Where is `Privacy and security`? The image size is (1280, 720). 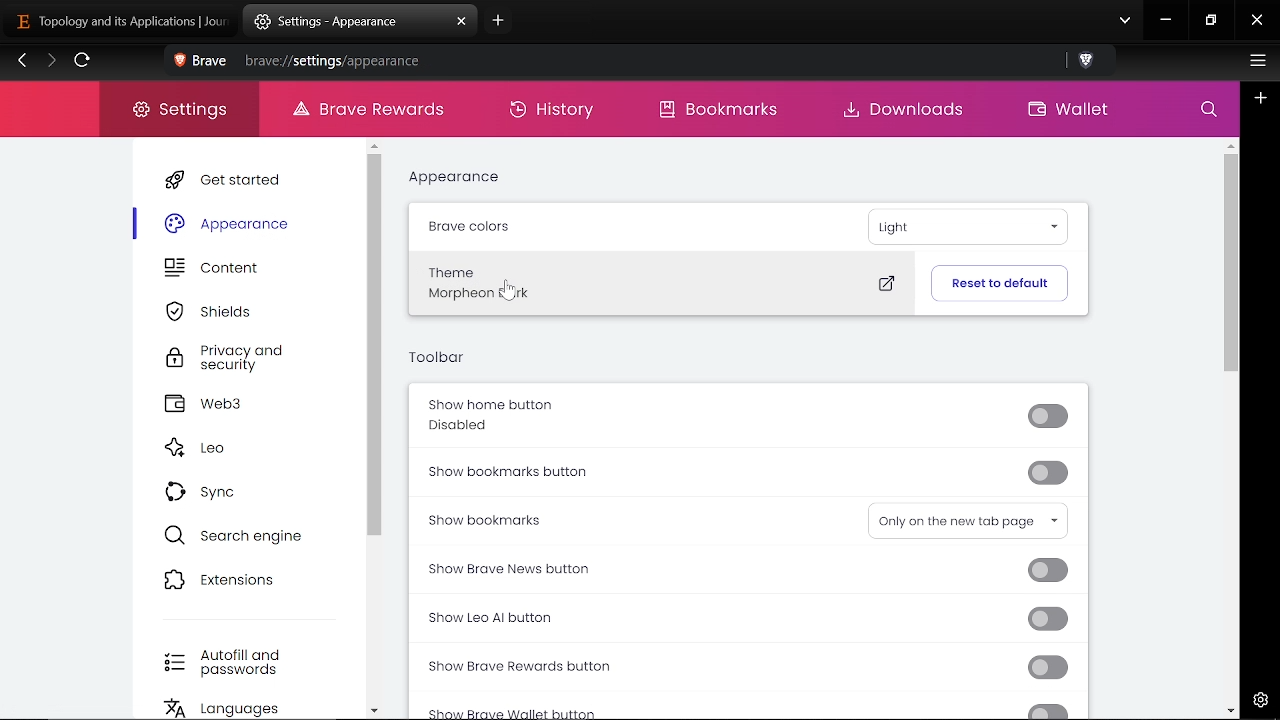
Privacy and security is located at coordinates (230, 359).